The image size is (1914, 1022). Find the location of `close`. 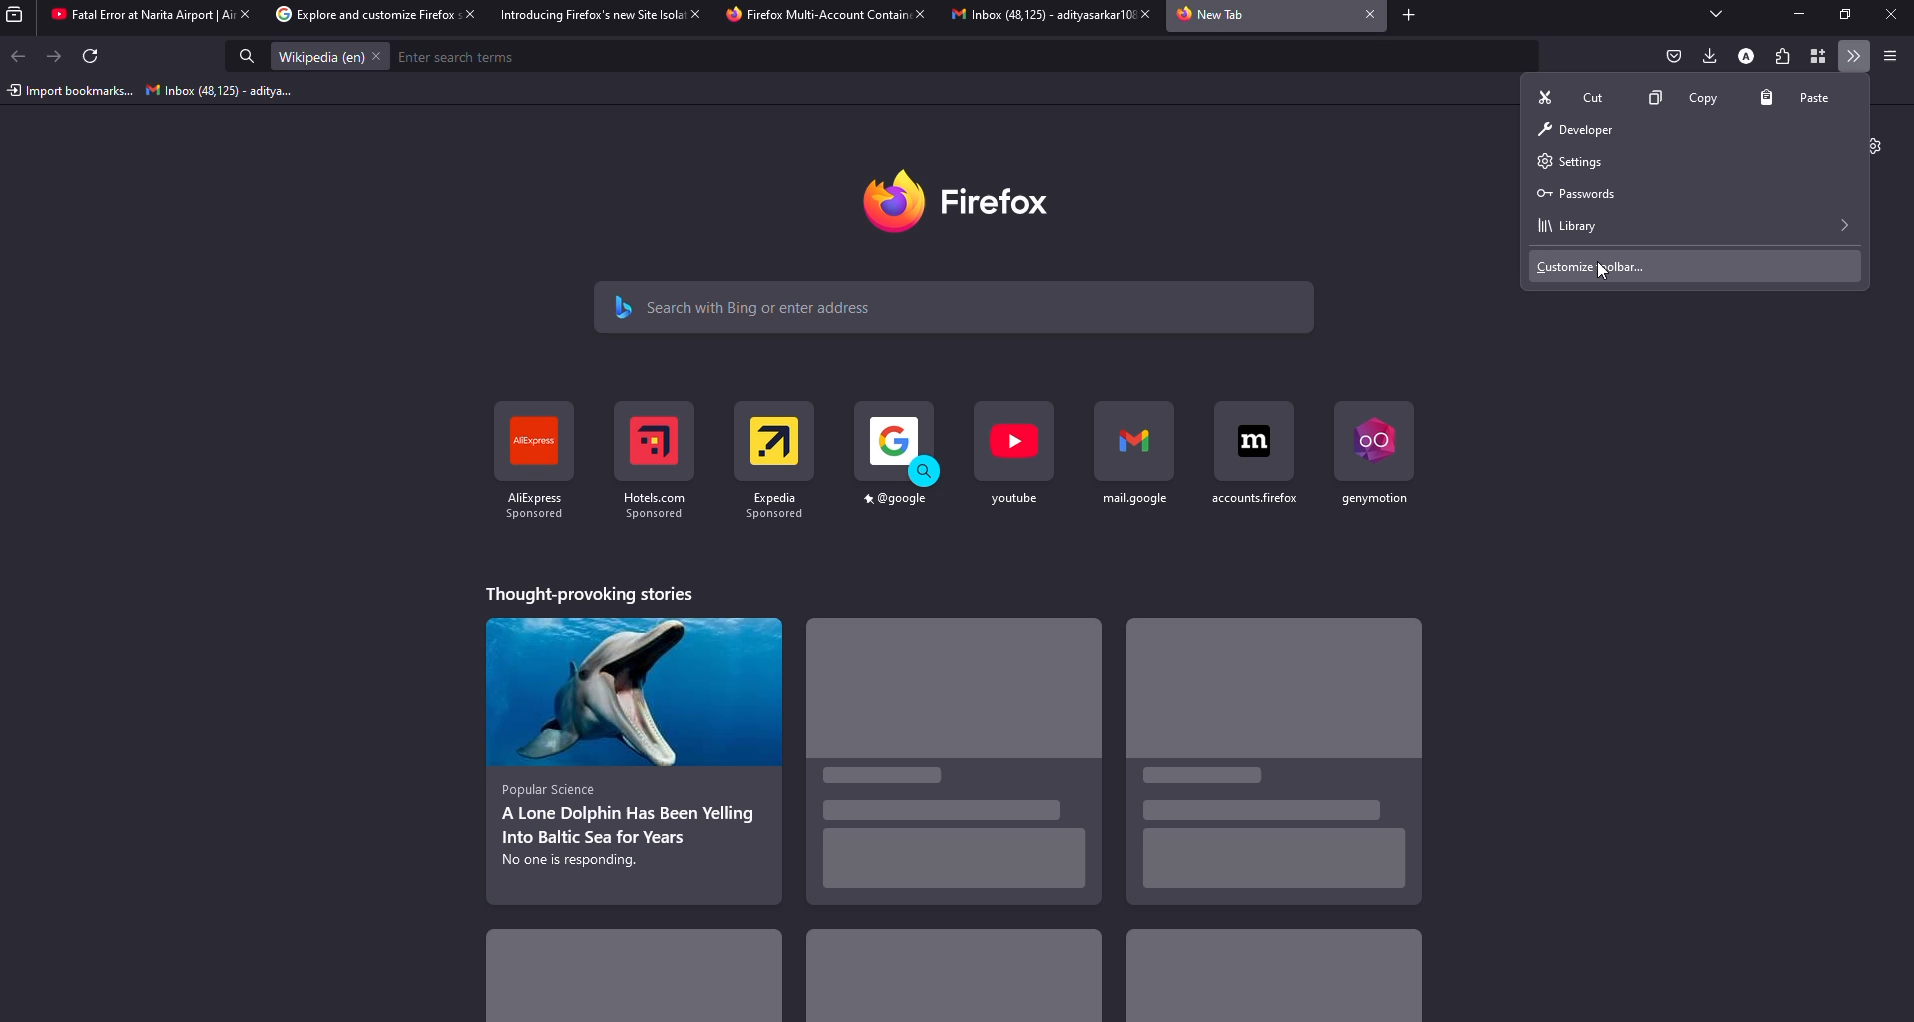

close is located at coordinates (1364, 15).